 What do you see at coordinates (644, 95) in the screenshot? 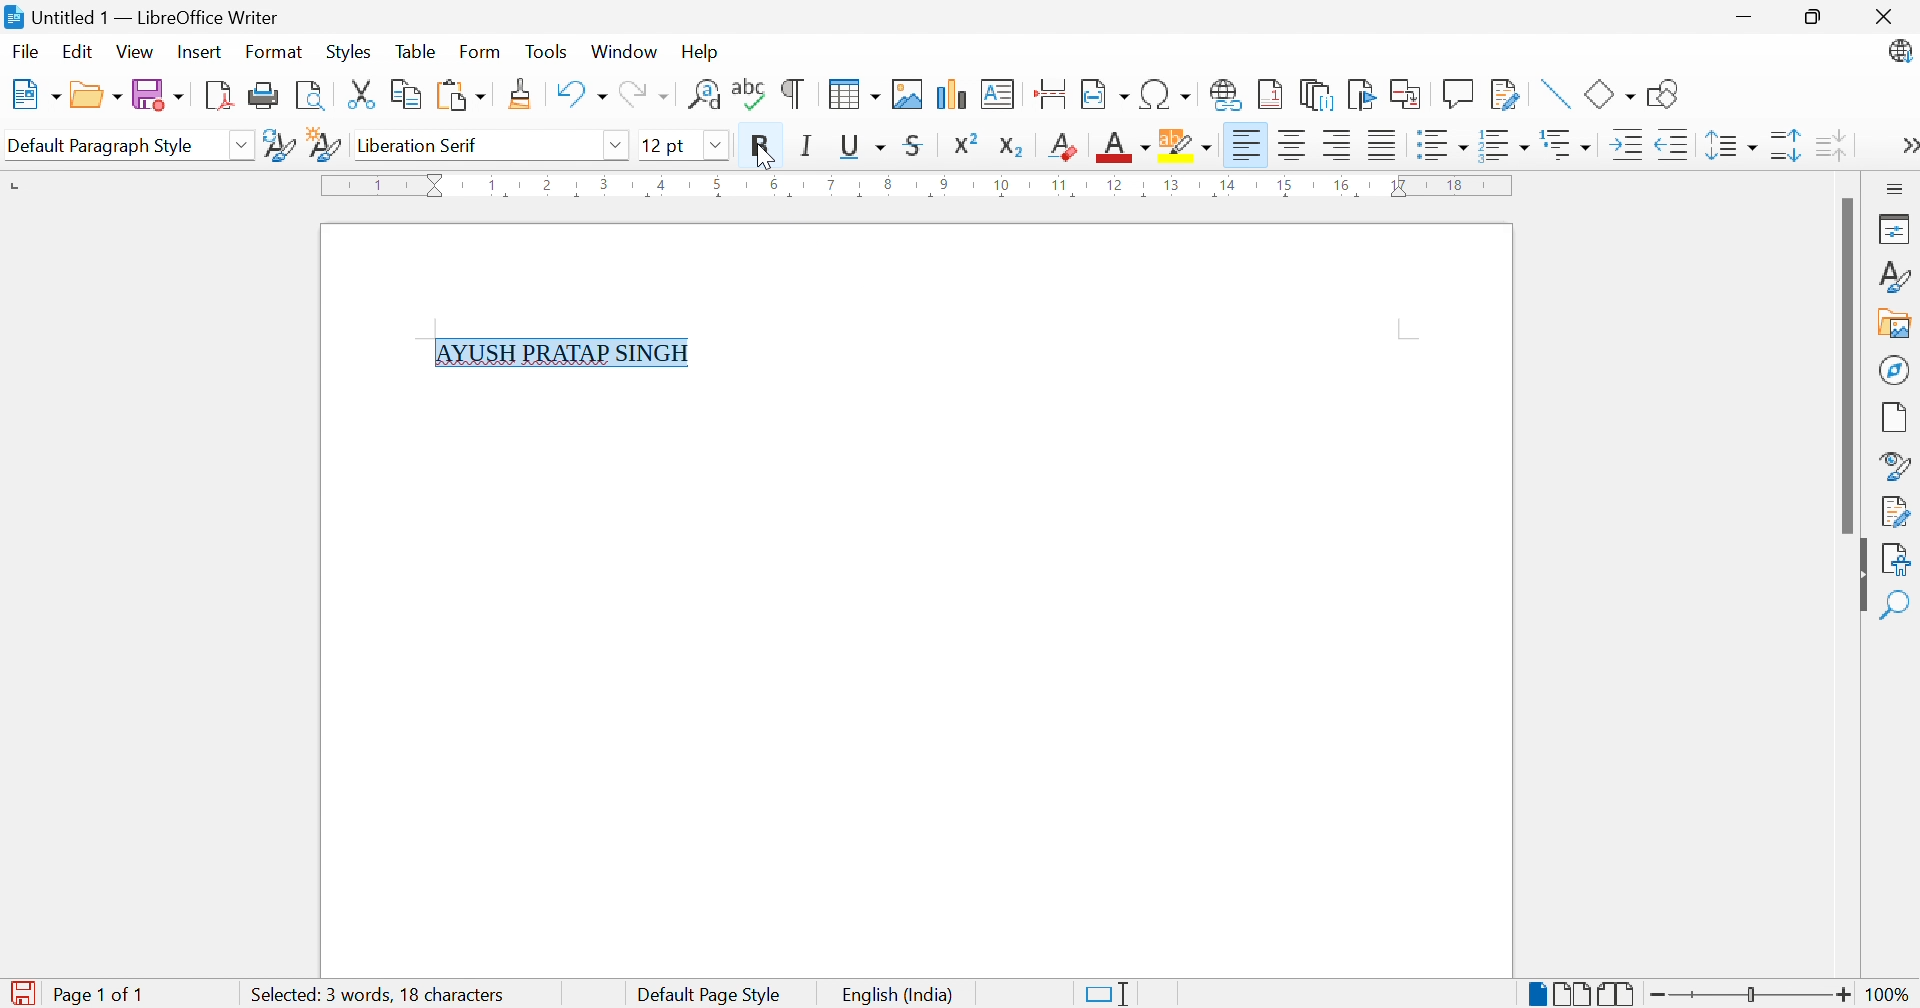
I see `Redo` at bounding box center [644, 95].